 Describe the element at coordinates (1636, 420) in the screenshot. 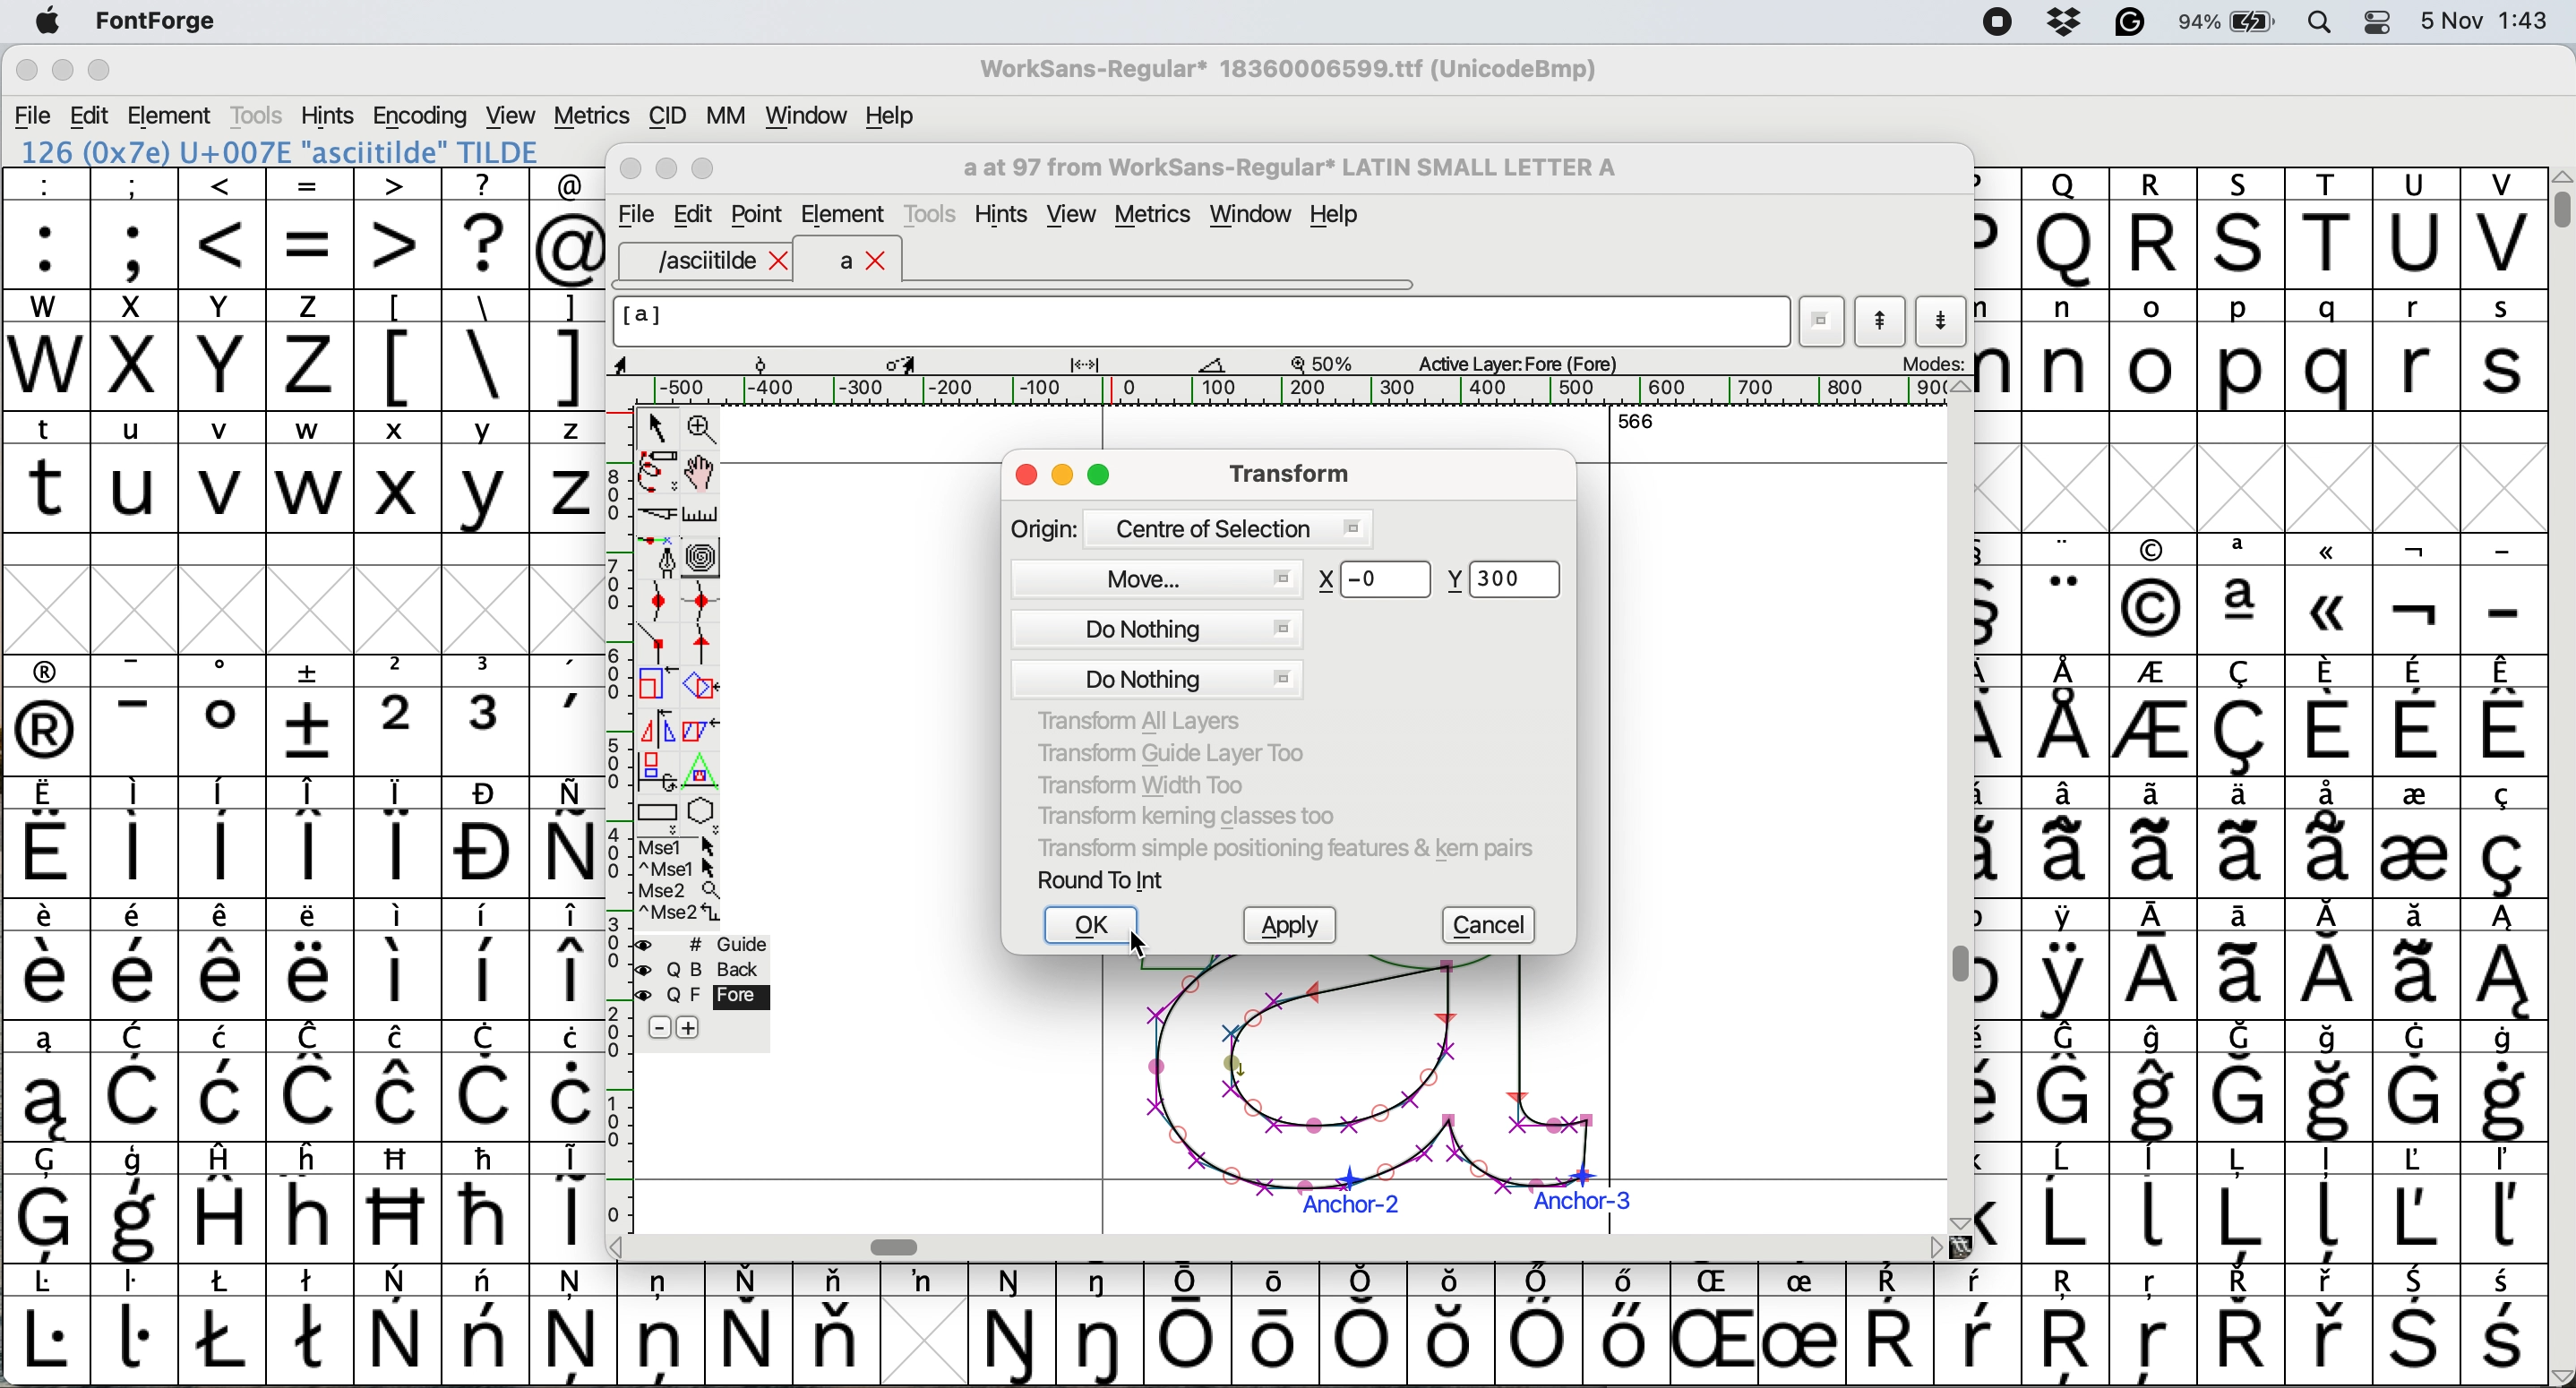

I see `566` at that location.